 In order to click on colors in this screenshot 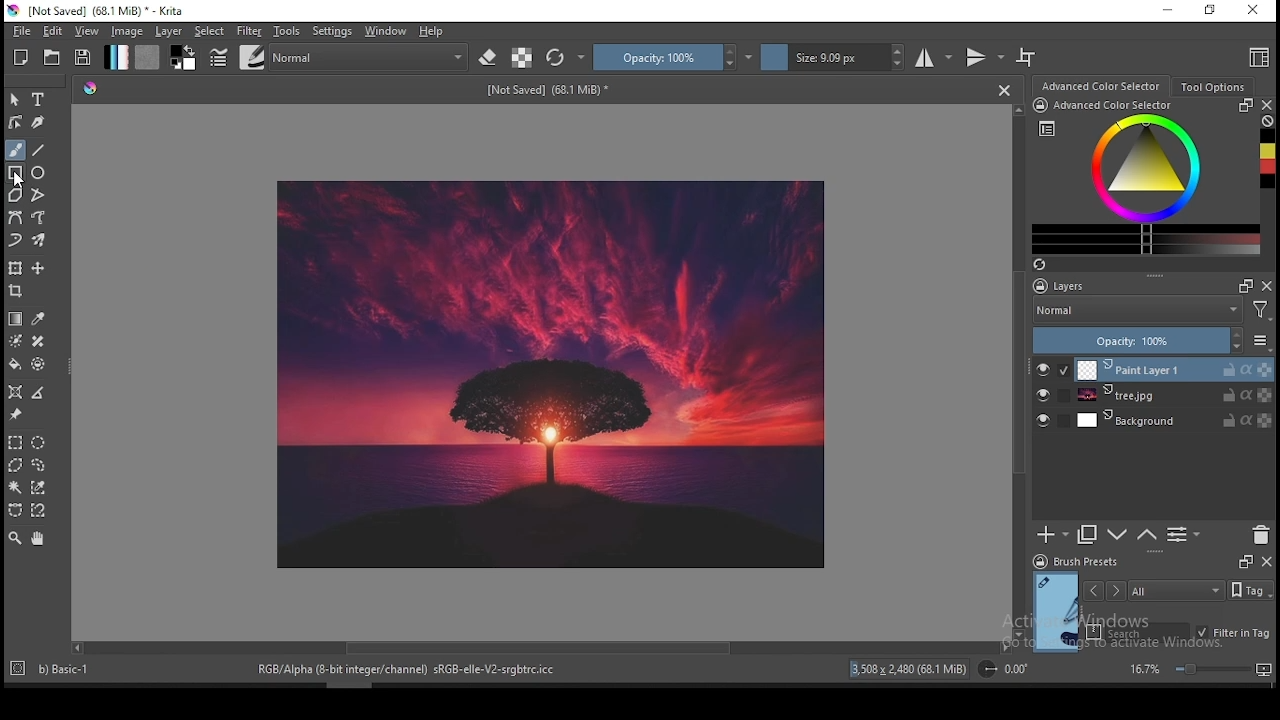, I will do `click(184, 58)`.